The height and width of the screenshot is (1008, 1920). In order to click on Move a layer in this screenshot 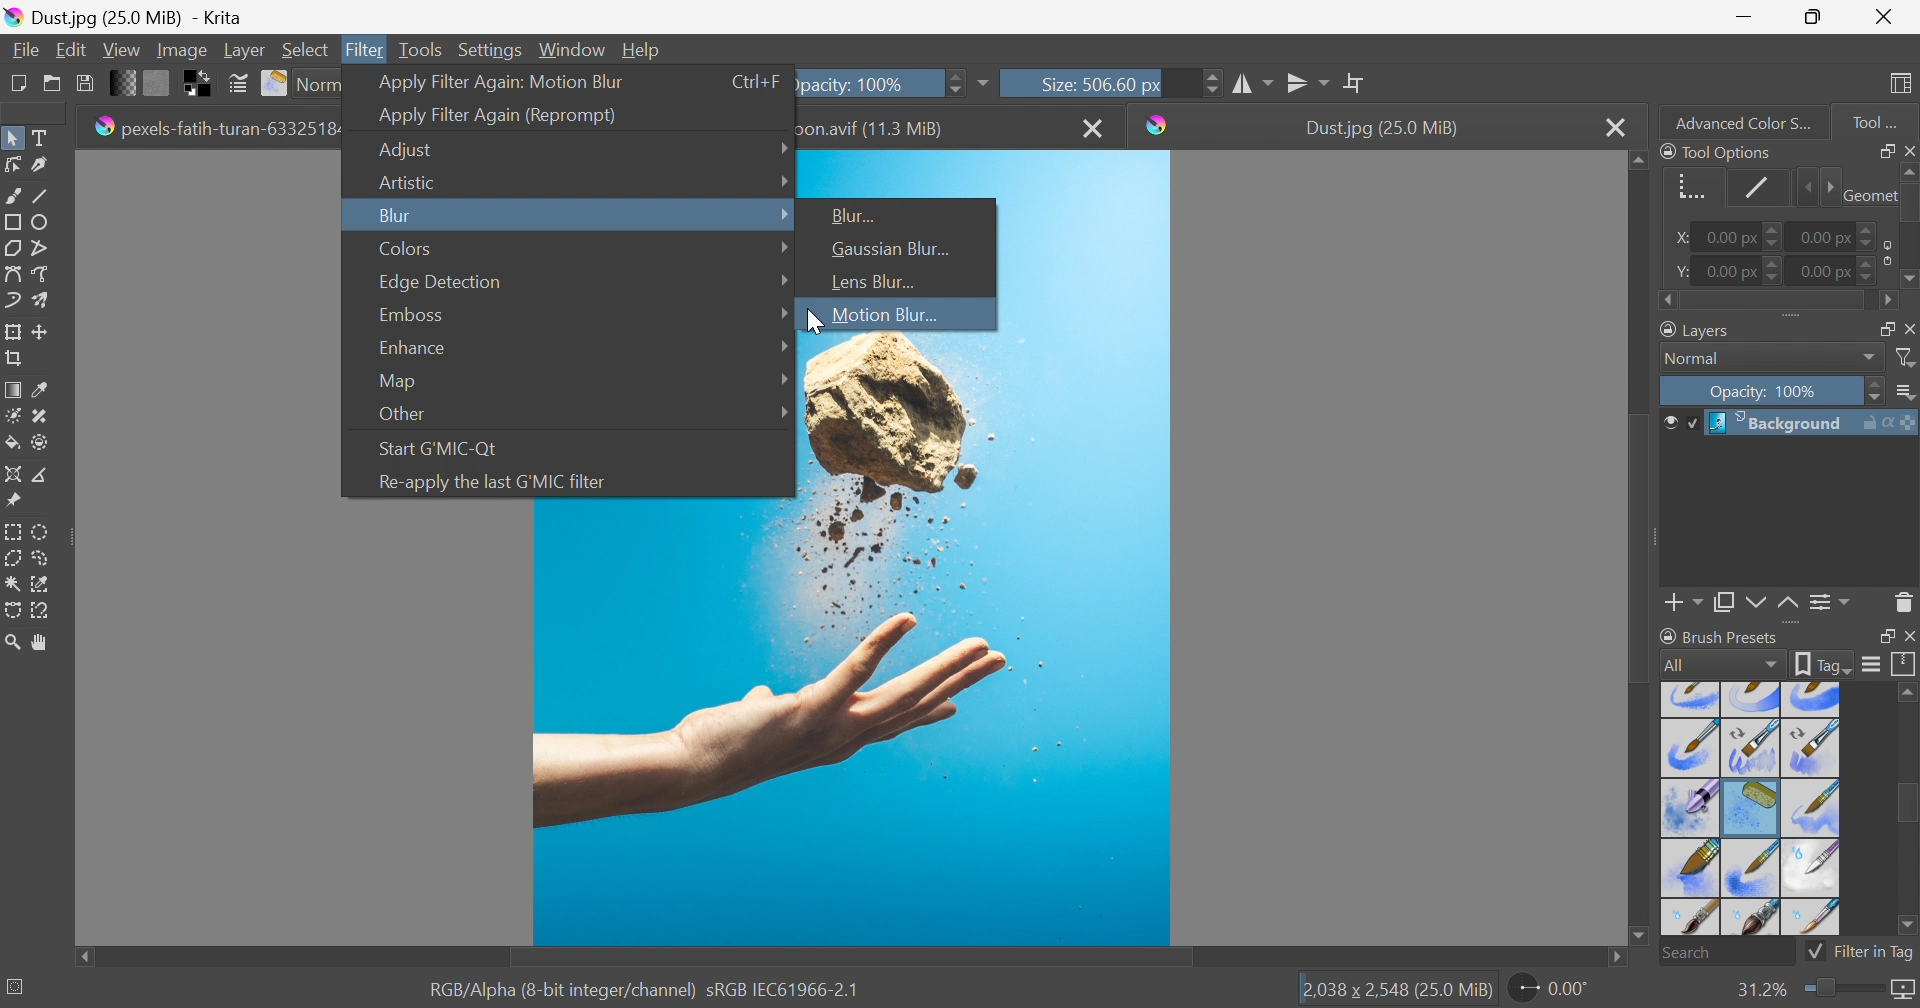, I will do `click(45, 331)`.